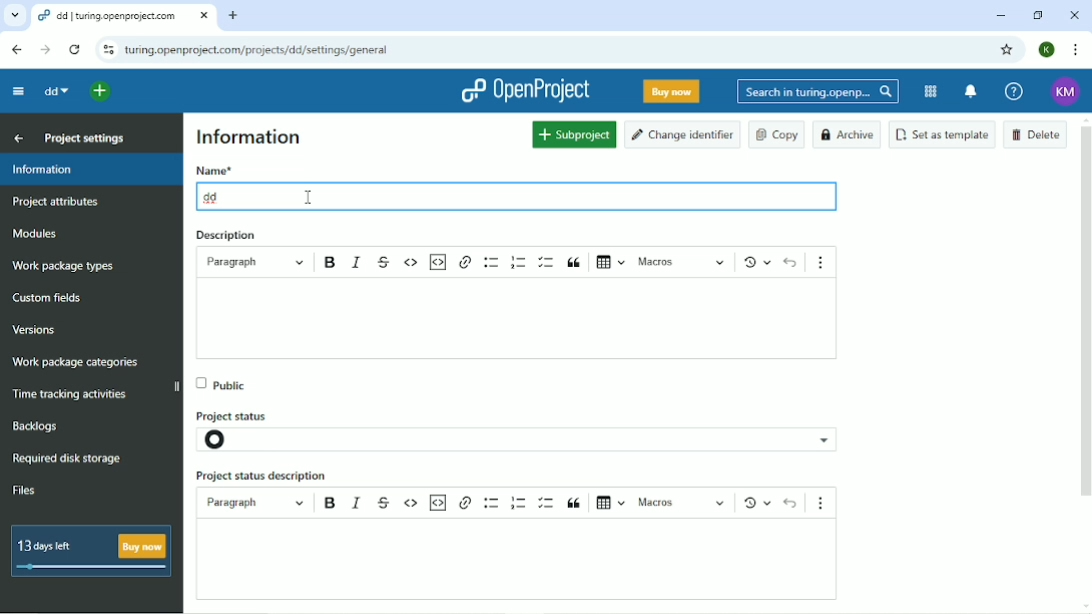 The height and width of the screenshot is (614, 1092). Describe the element at coordinates (438, 262) in the screenshot. I see `Insert code snippet` at that location.